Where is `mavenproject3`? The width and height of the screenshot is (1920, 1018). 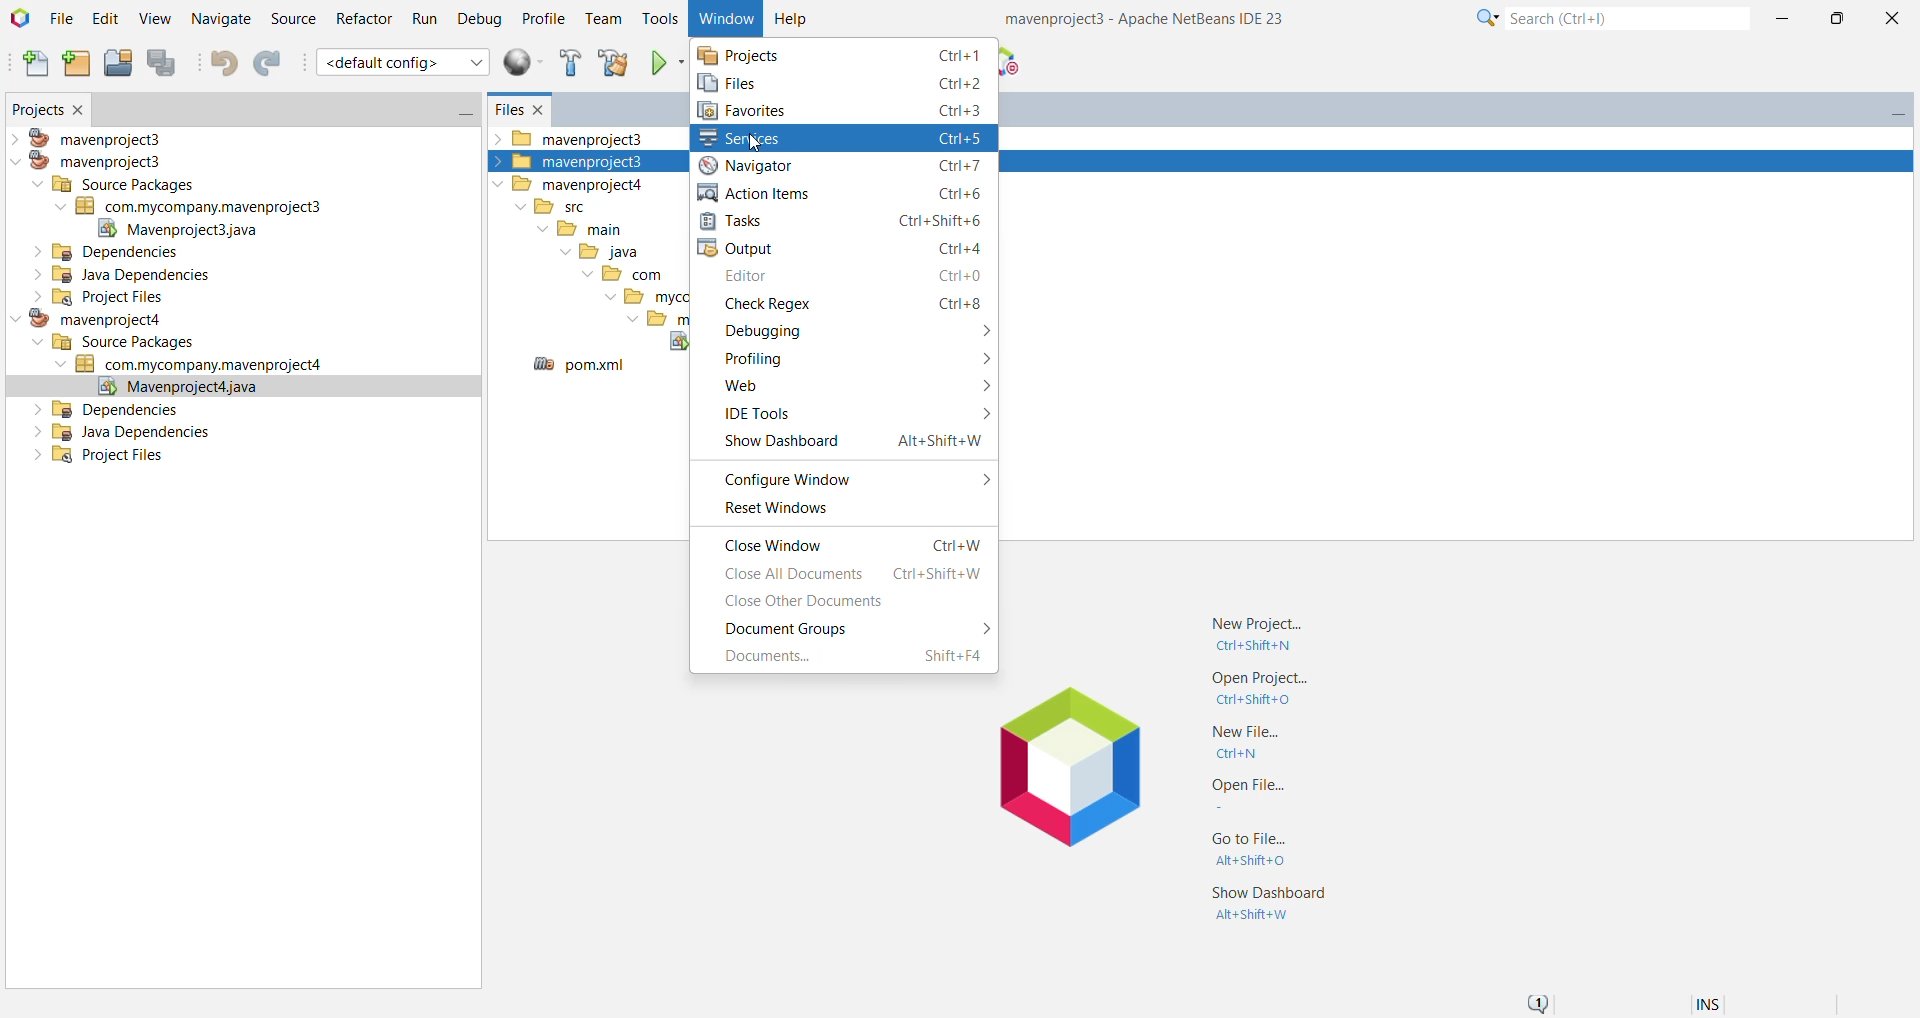 mavenproject3 is located at coordinates (572, 162).